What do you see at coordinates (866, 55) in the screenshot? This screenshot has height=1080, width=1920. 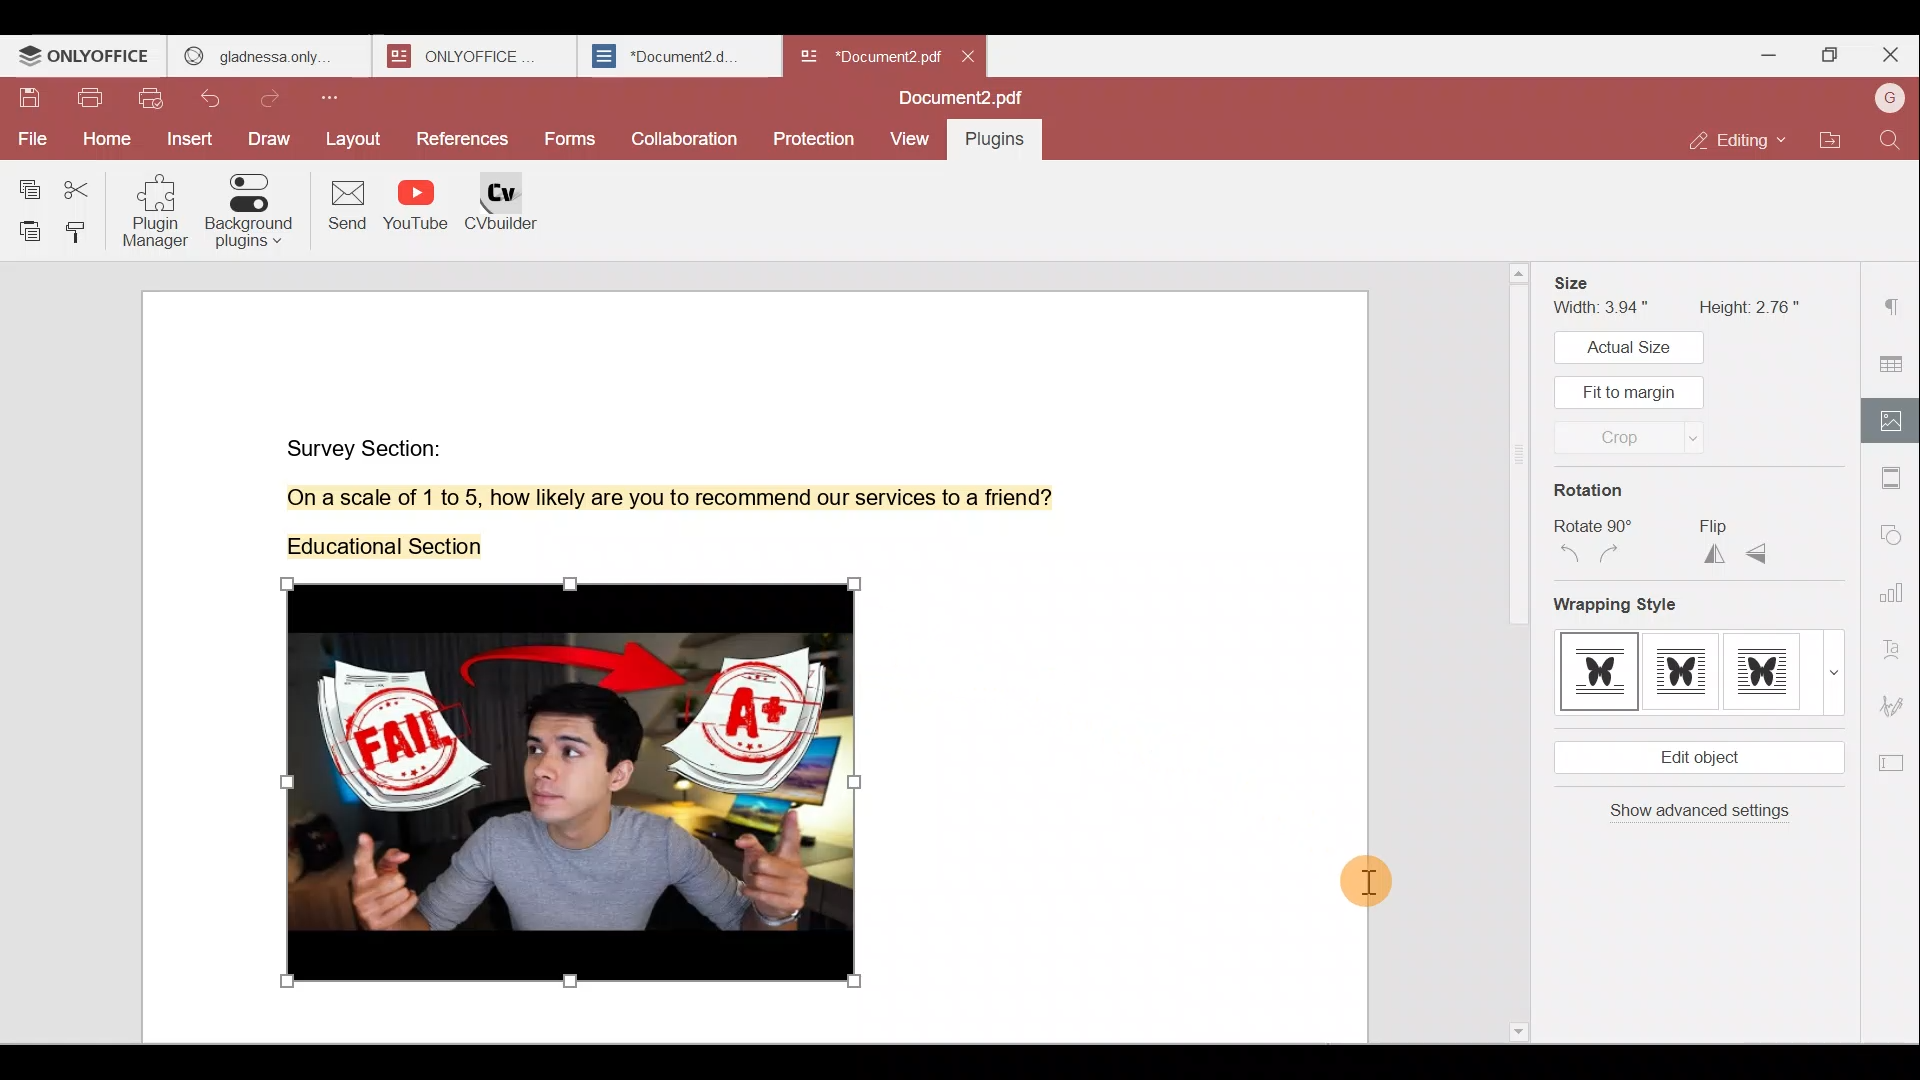 I see `Document2.pdf` at bounding box center [866, 55].